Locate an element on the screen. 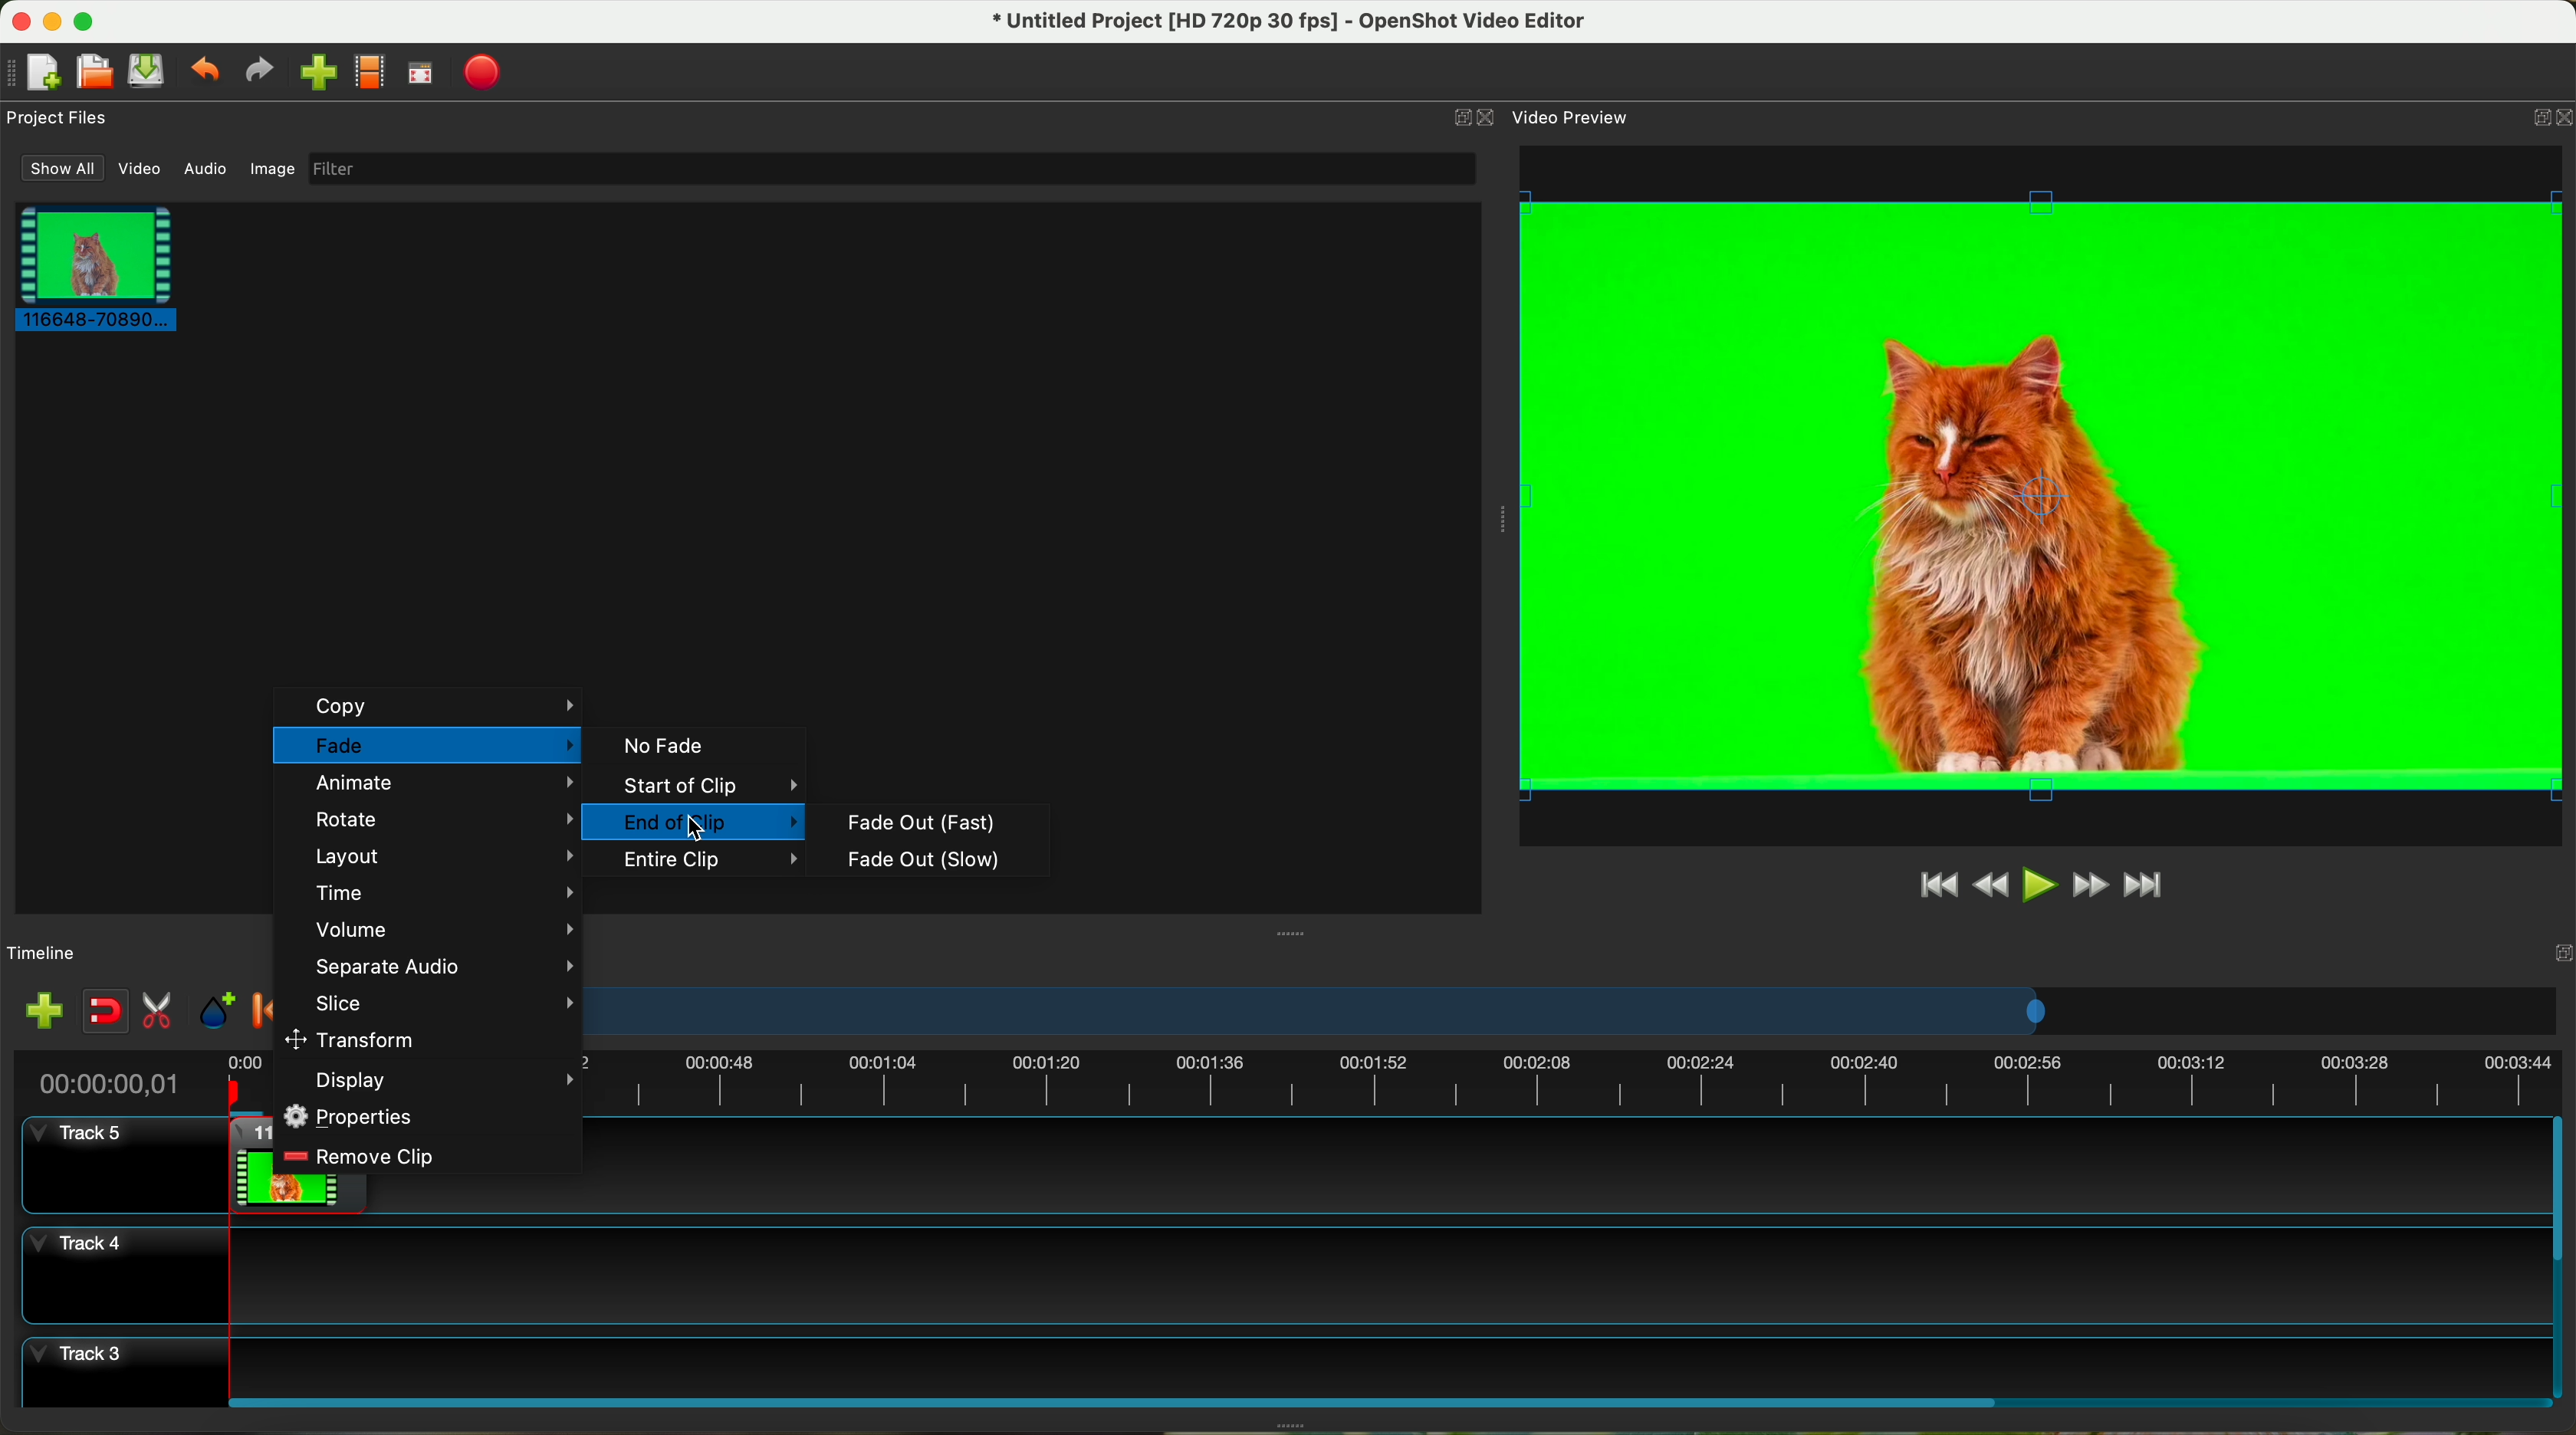  timeline is located at coordinates (43, 954).